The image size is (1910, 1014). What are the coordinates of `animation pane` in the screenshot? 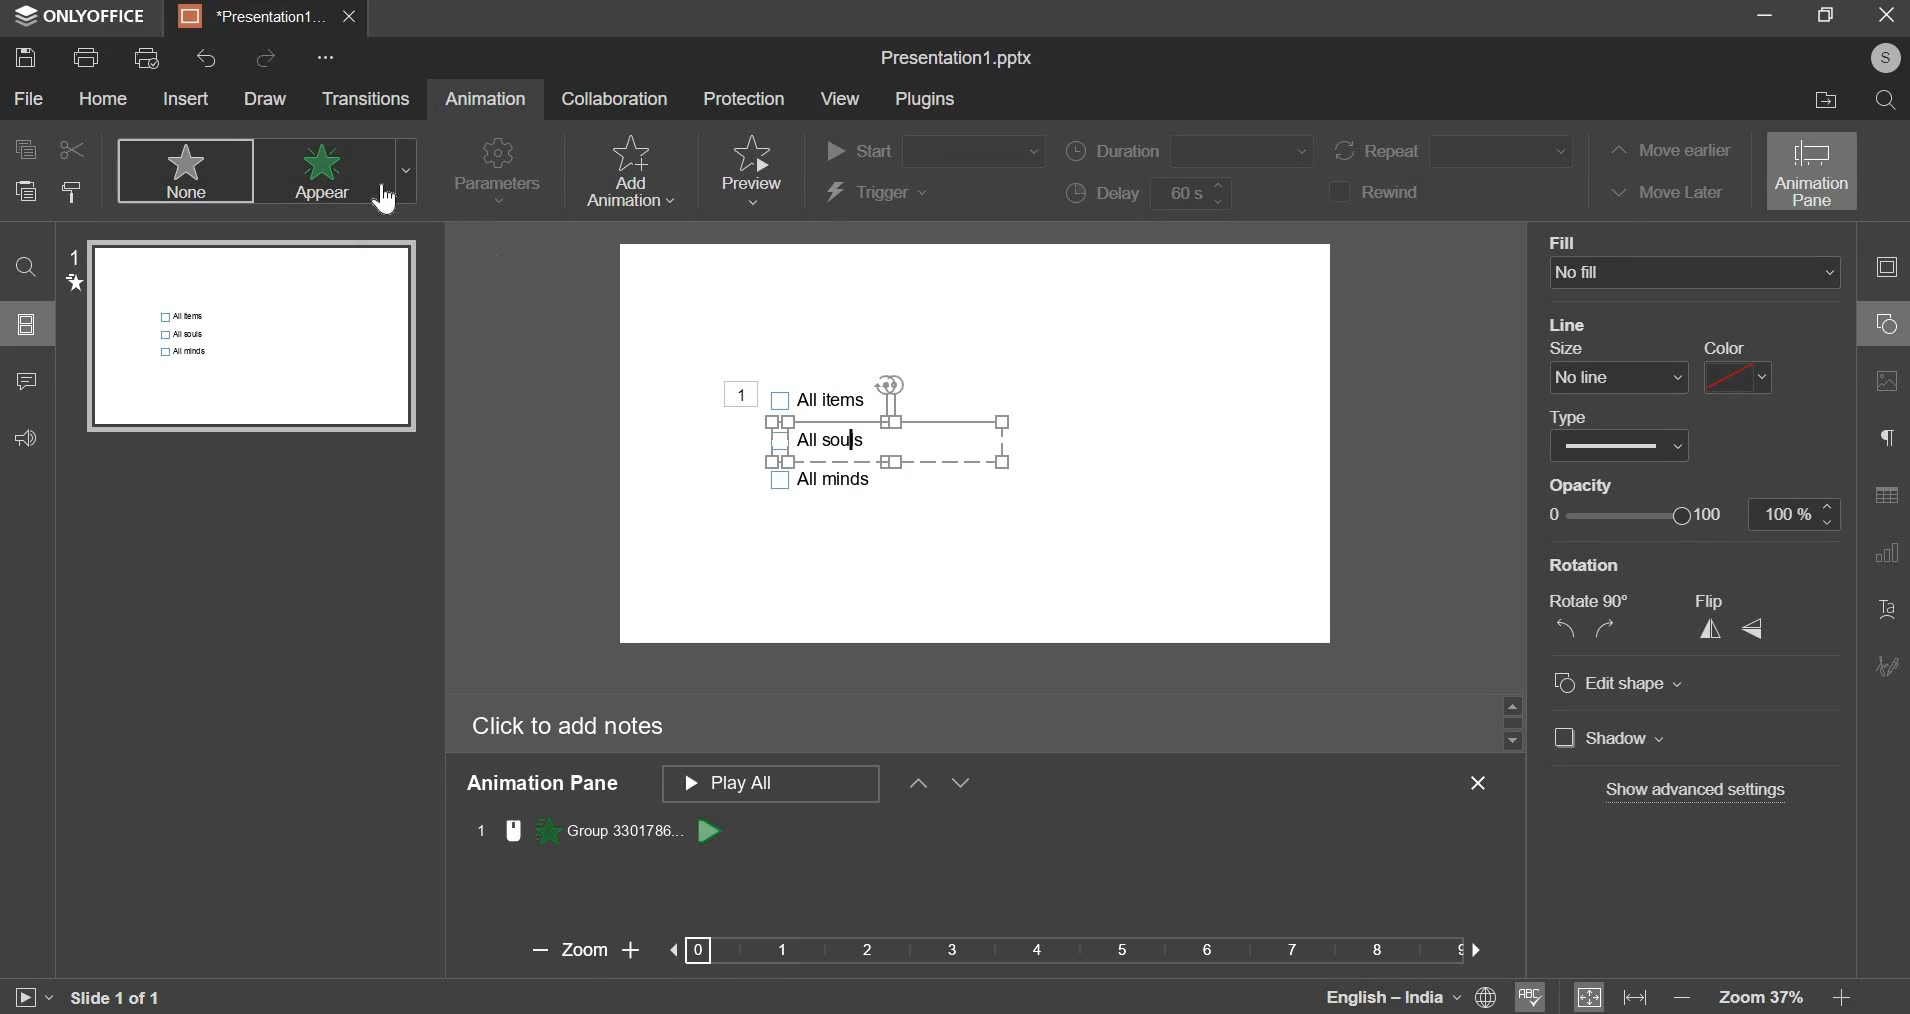 It's located at (541, 784).